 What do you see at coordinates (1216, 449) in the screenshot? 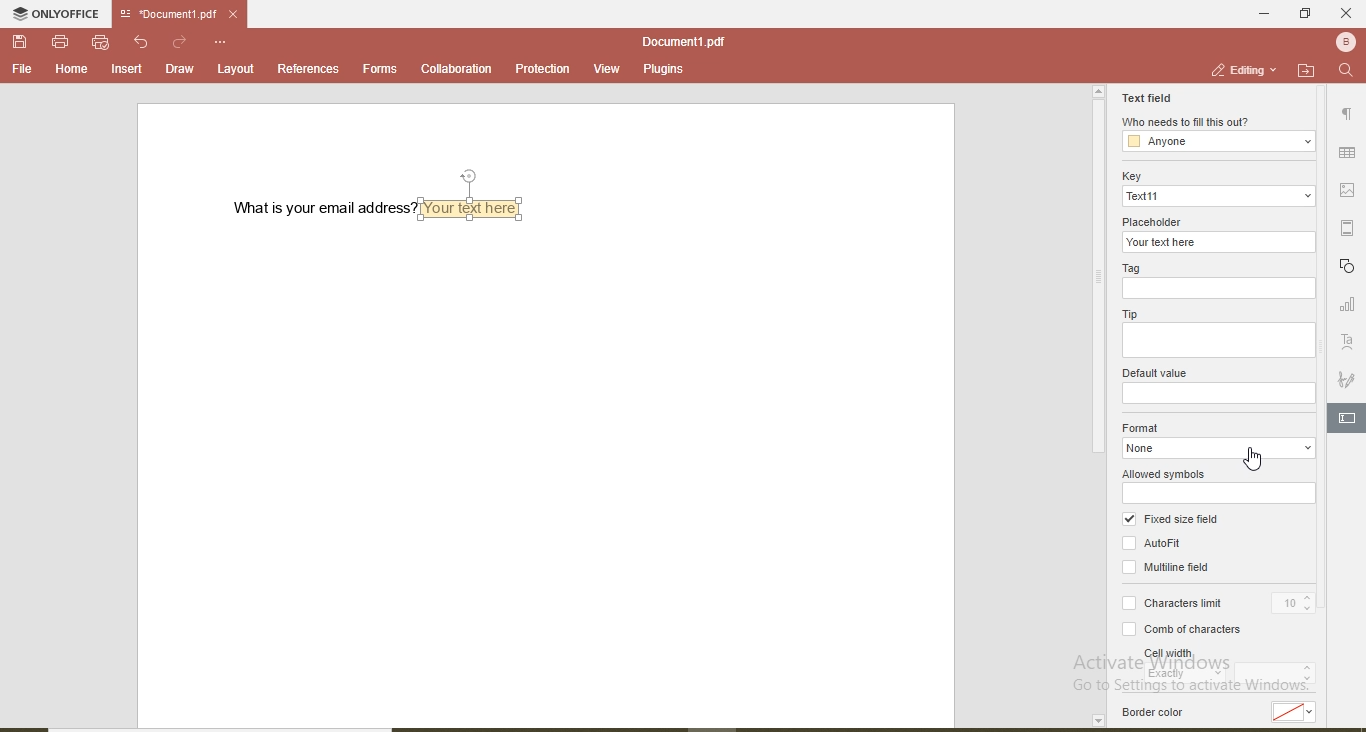
I see `none` at bounding box center [1216, 449].